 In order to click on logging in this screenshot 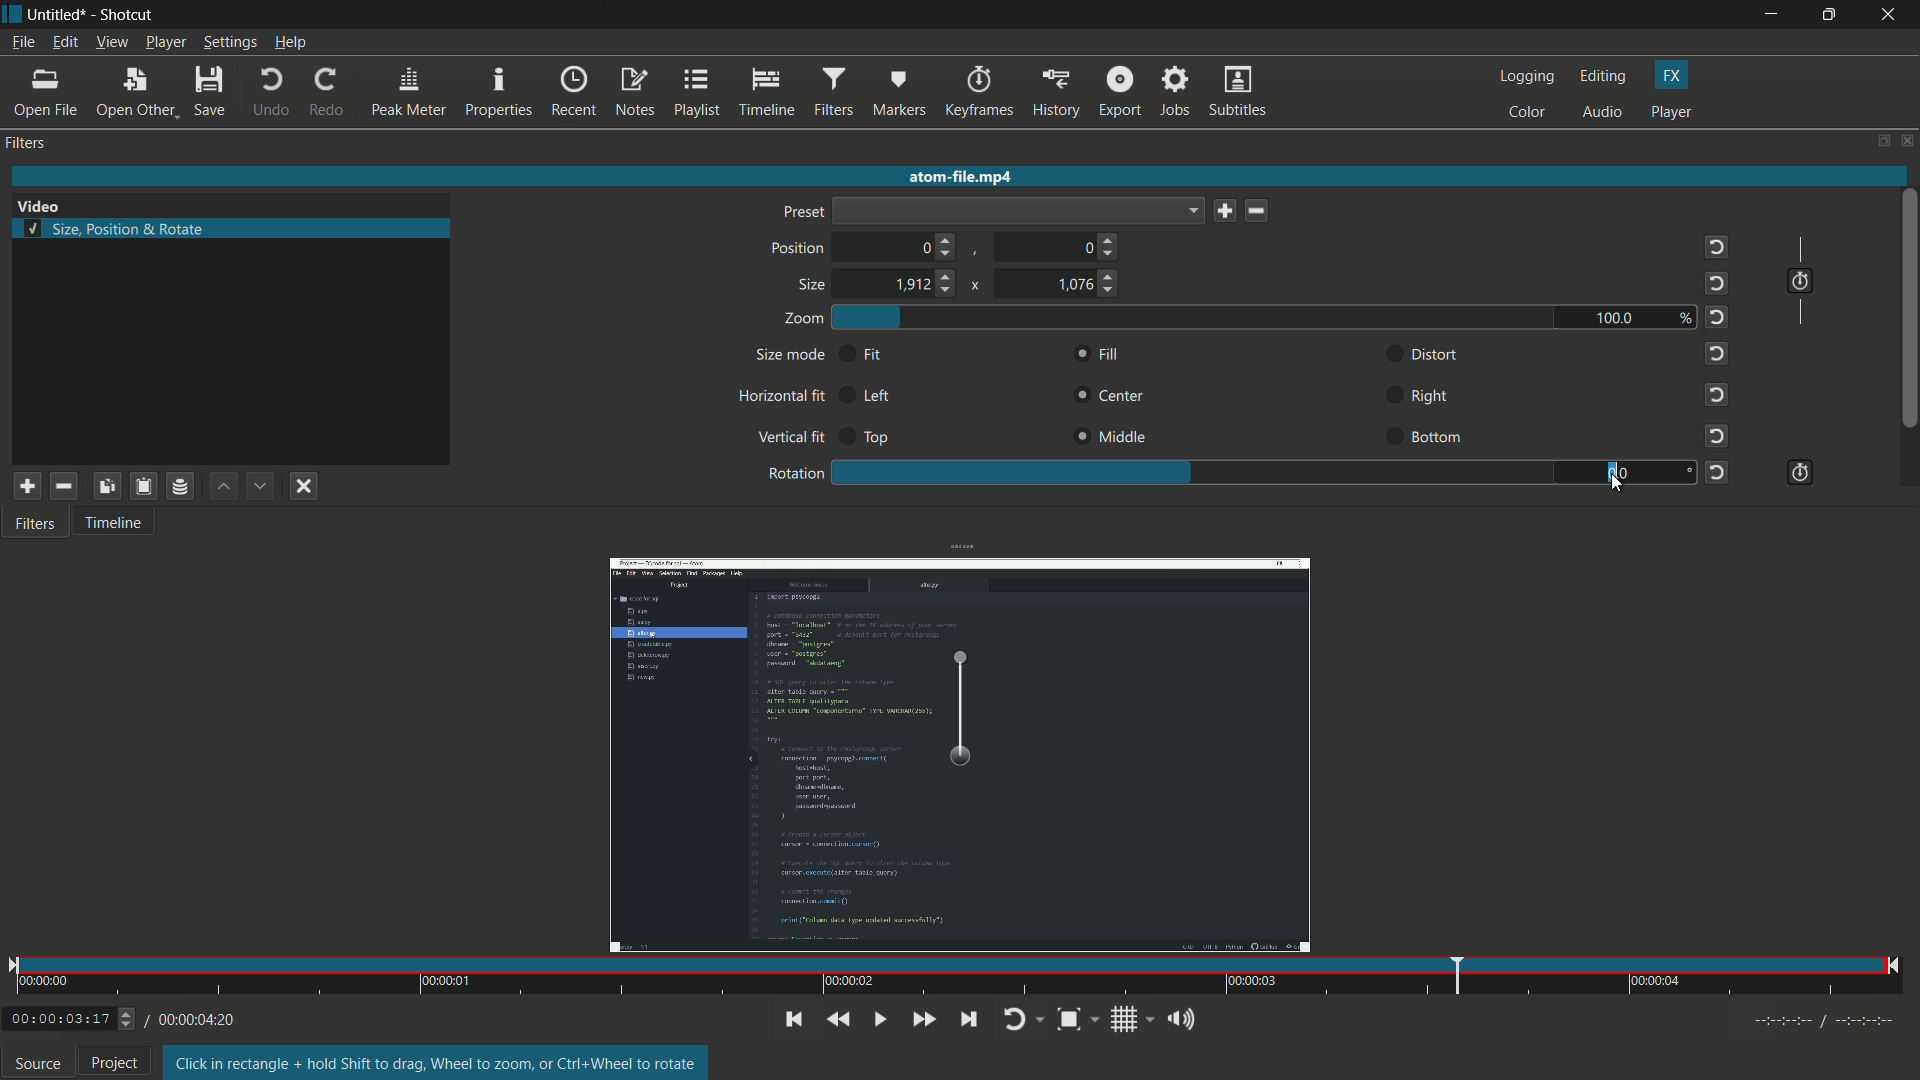, I will do `click(1529, 77)`.